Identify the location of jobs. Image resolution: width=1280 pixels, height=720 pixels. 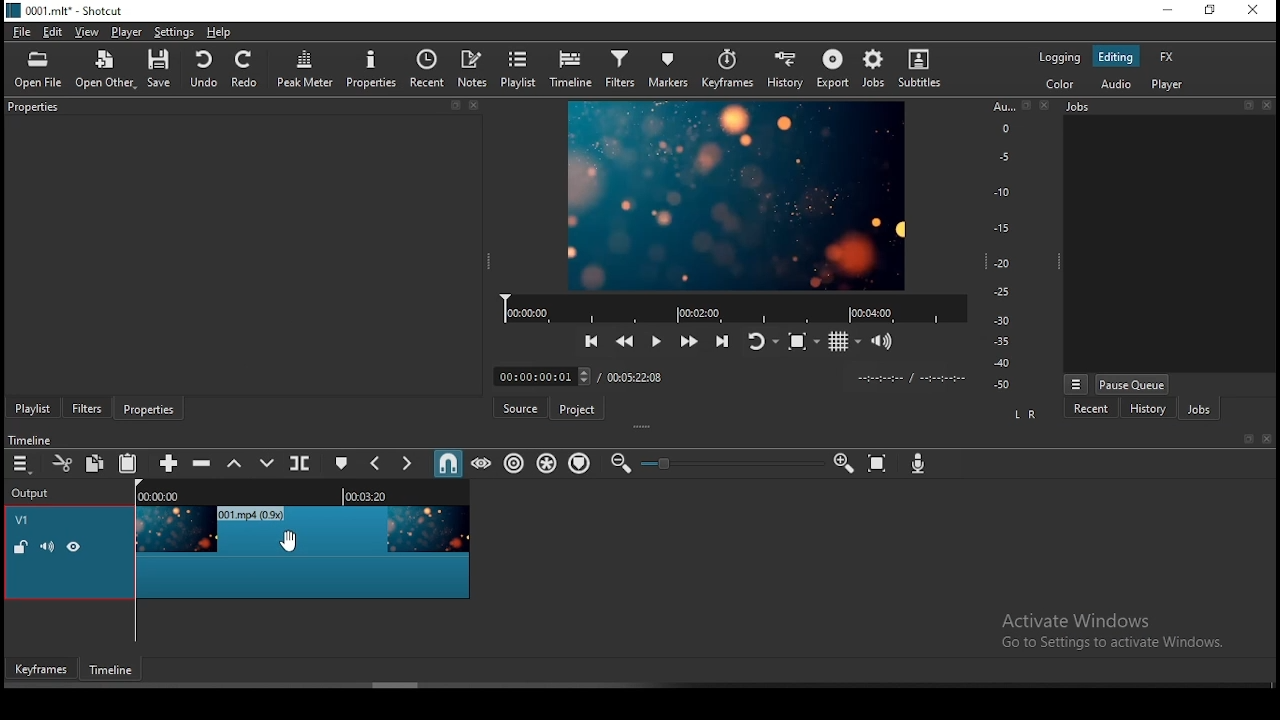
(1197, 408).